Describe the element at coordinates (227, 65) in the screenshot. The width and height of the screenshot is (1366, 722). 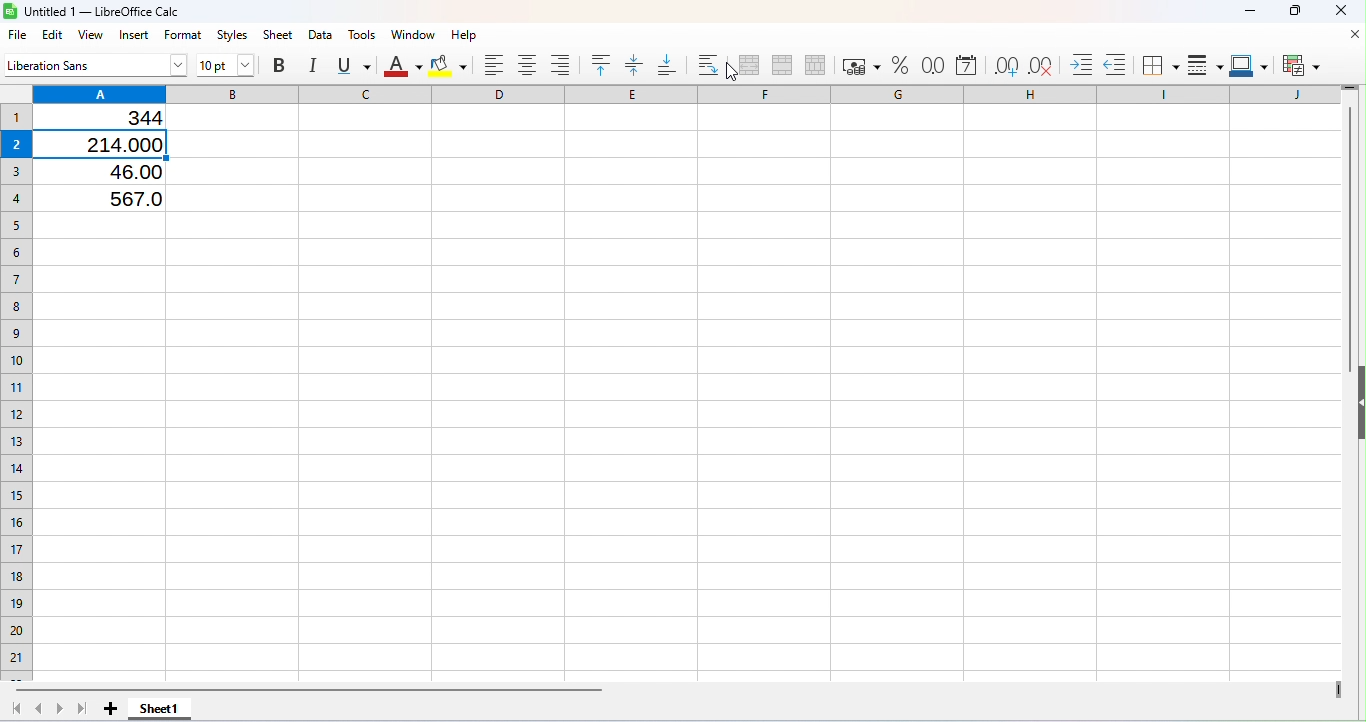
I see `10 pt` at that location.